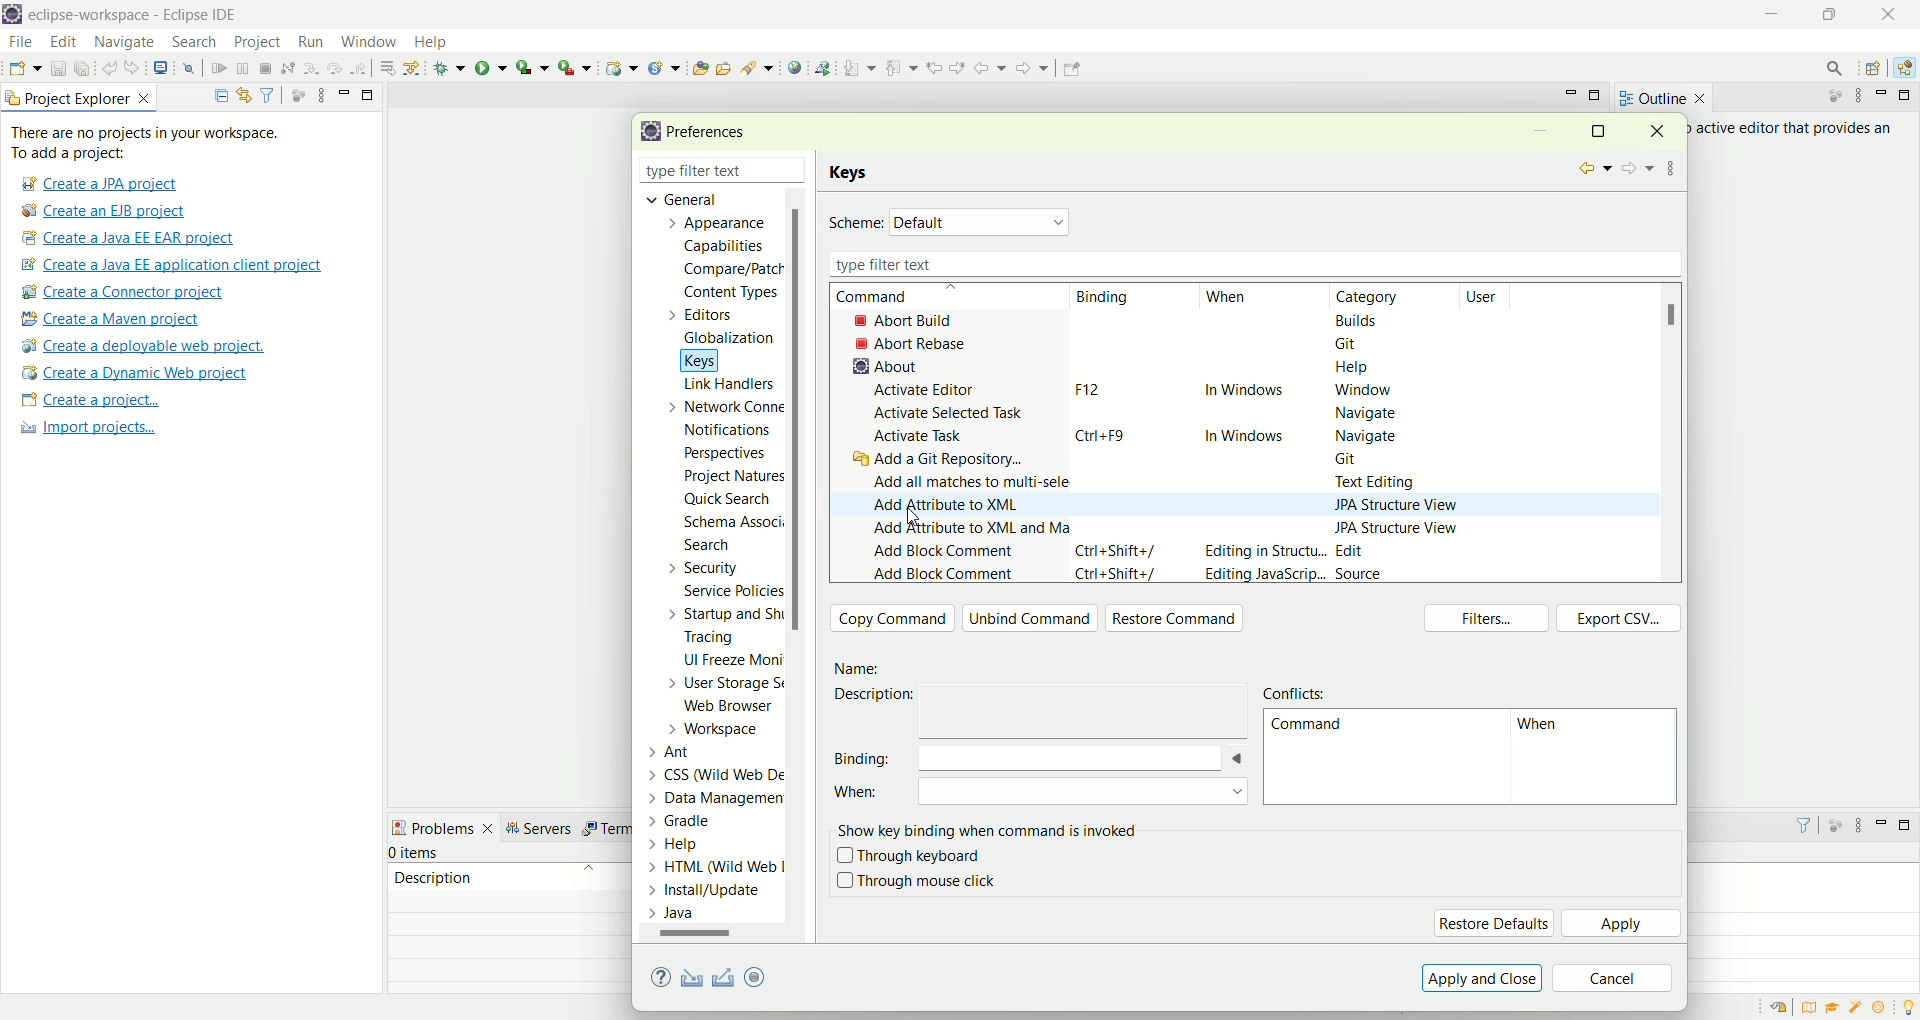  I want to click on create a maven project, so click(117, 320).